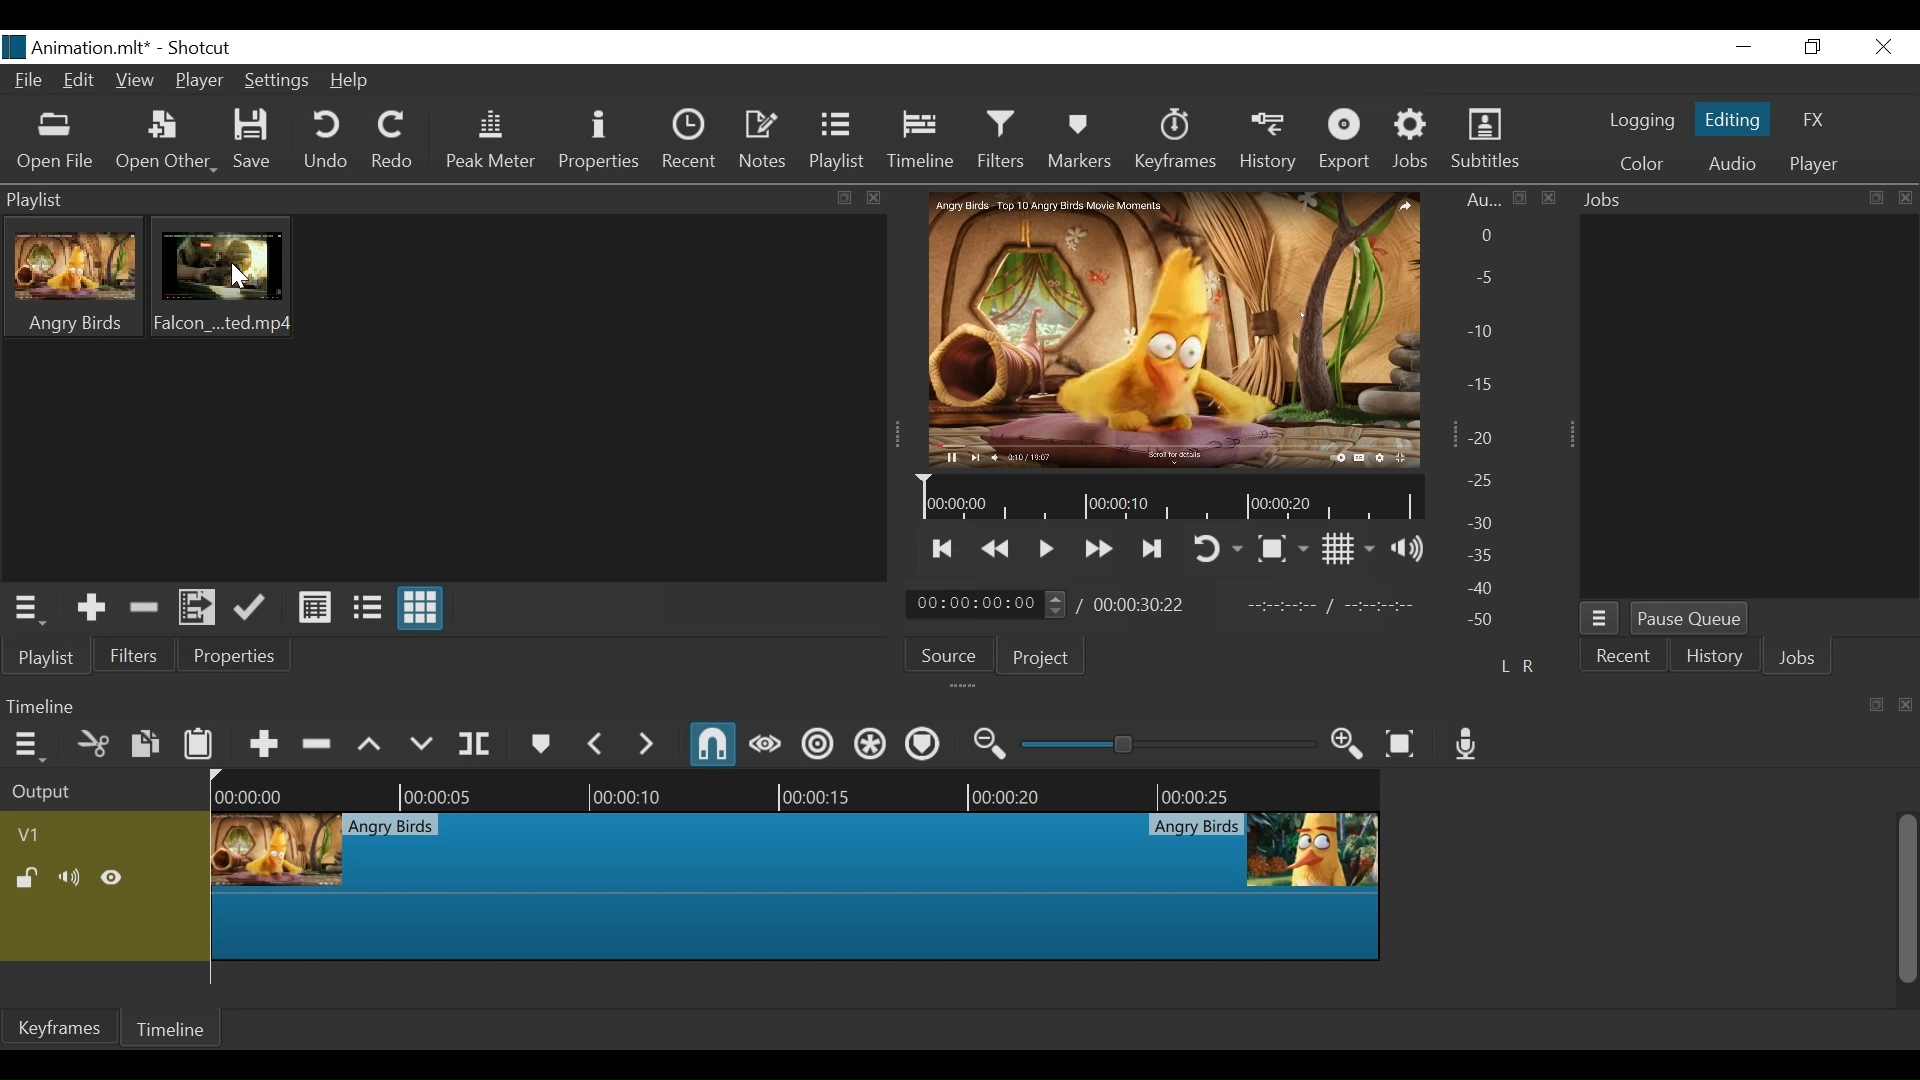 Image resolution: width=1920 pixels, height=1080 pixels. Describe the element at coordinates (838, 142) in the screenshot. I see `Playlist` at that location.